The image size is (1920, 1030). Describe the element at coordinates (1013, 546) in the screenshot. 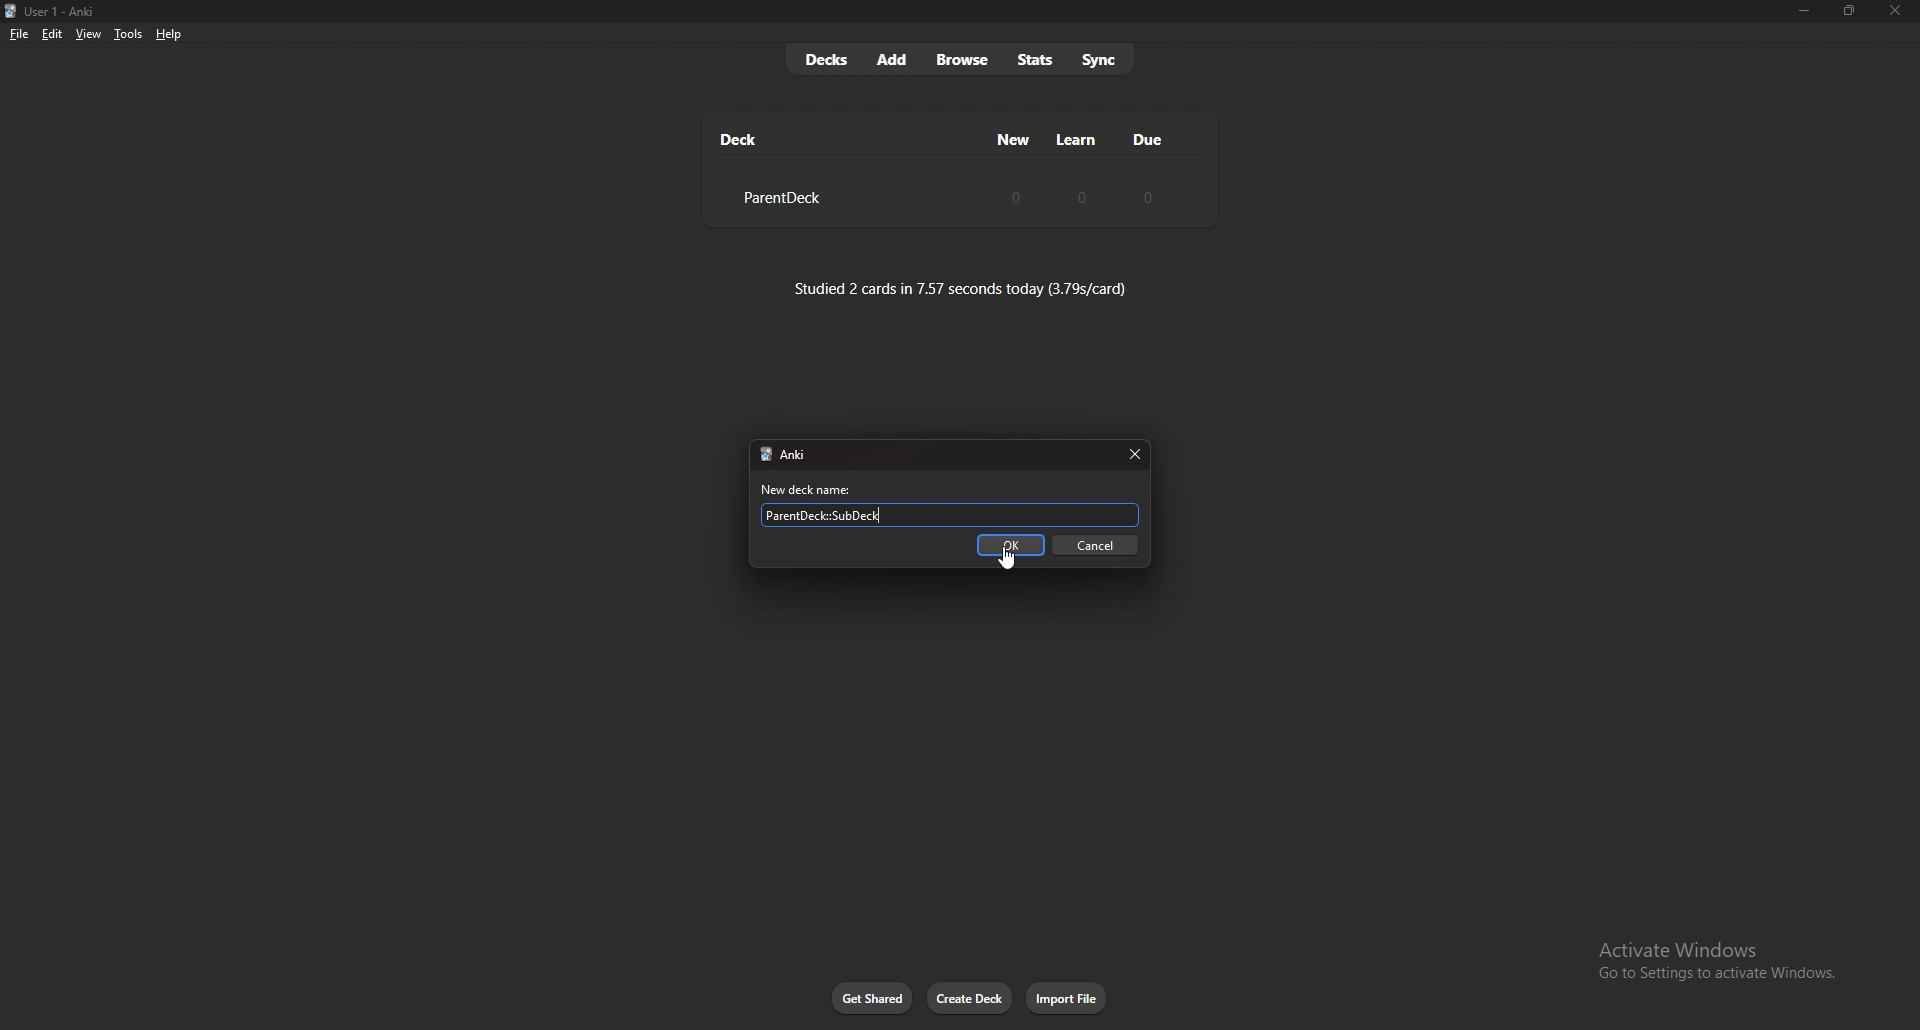

I see `ok` at that location.